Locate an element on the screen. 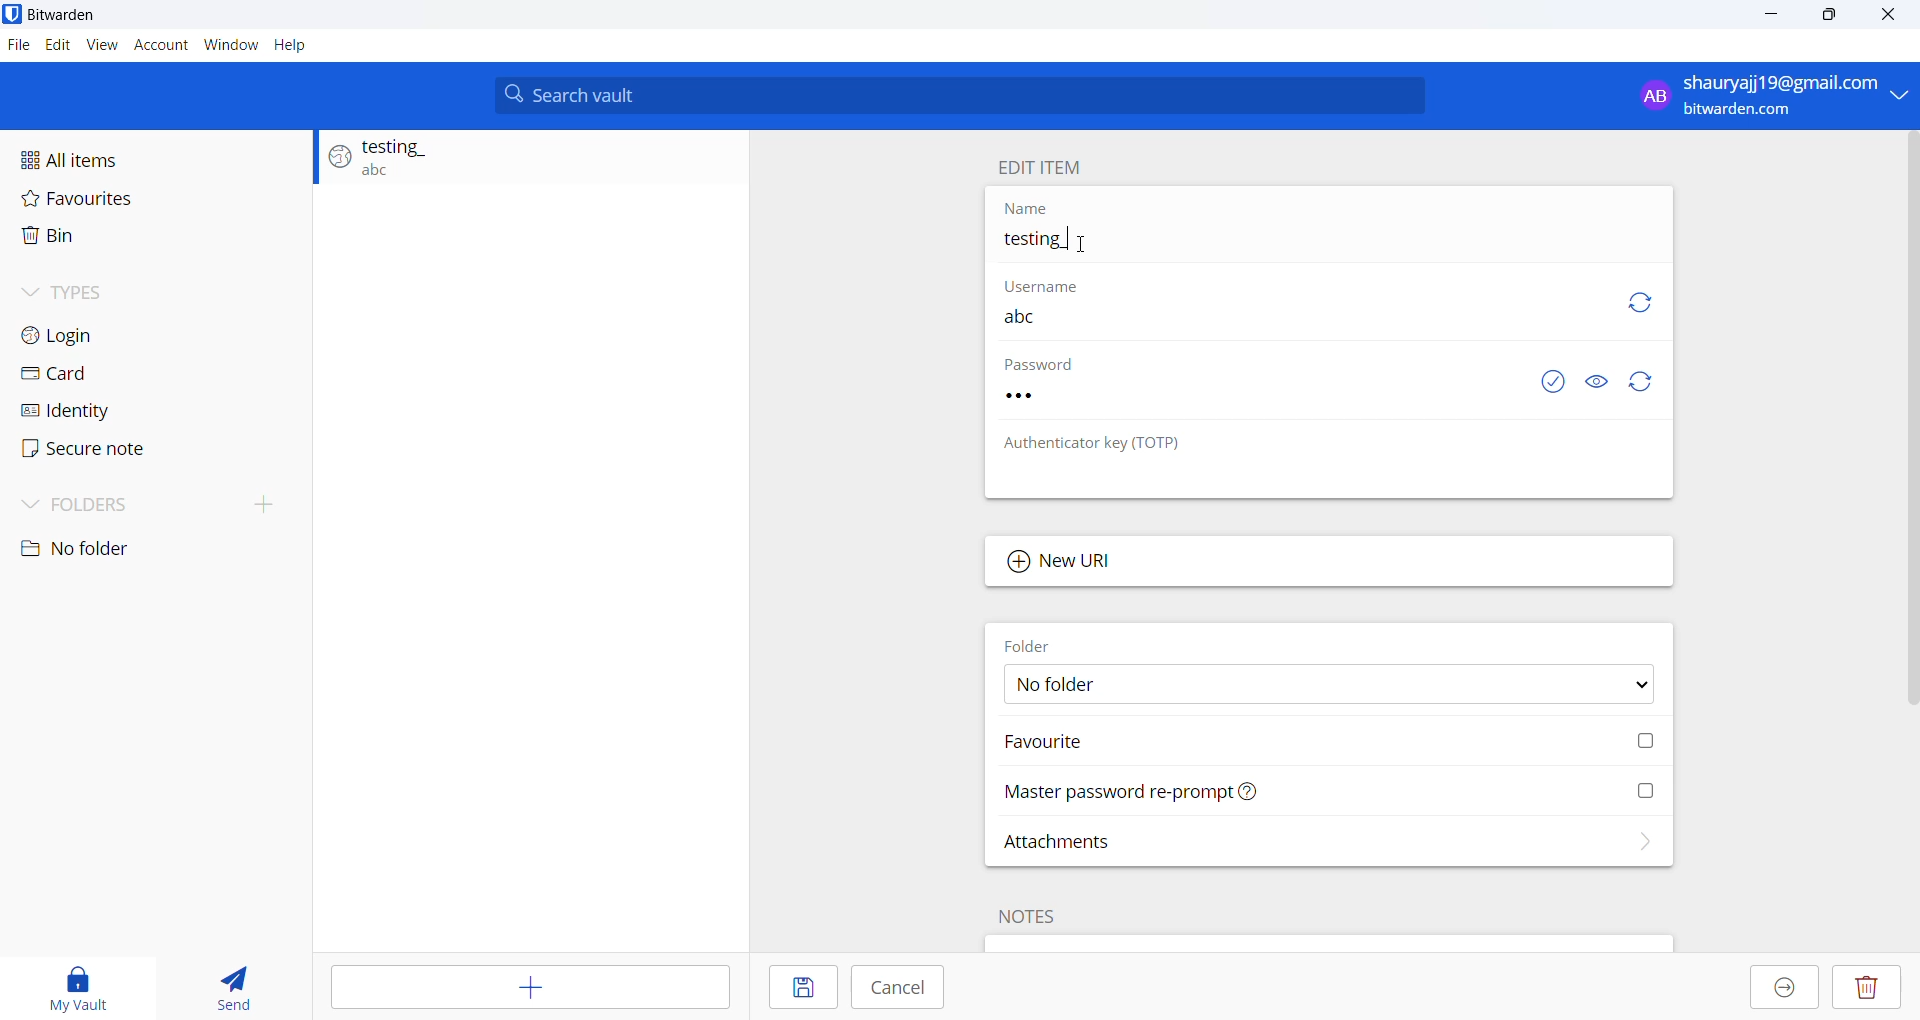  Add new URL is located at coordinates (1330, 565).